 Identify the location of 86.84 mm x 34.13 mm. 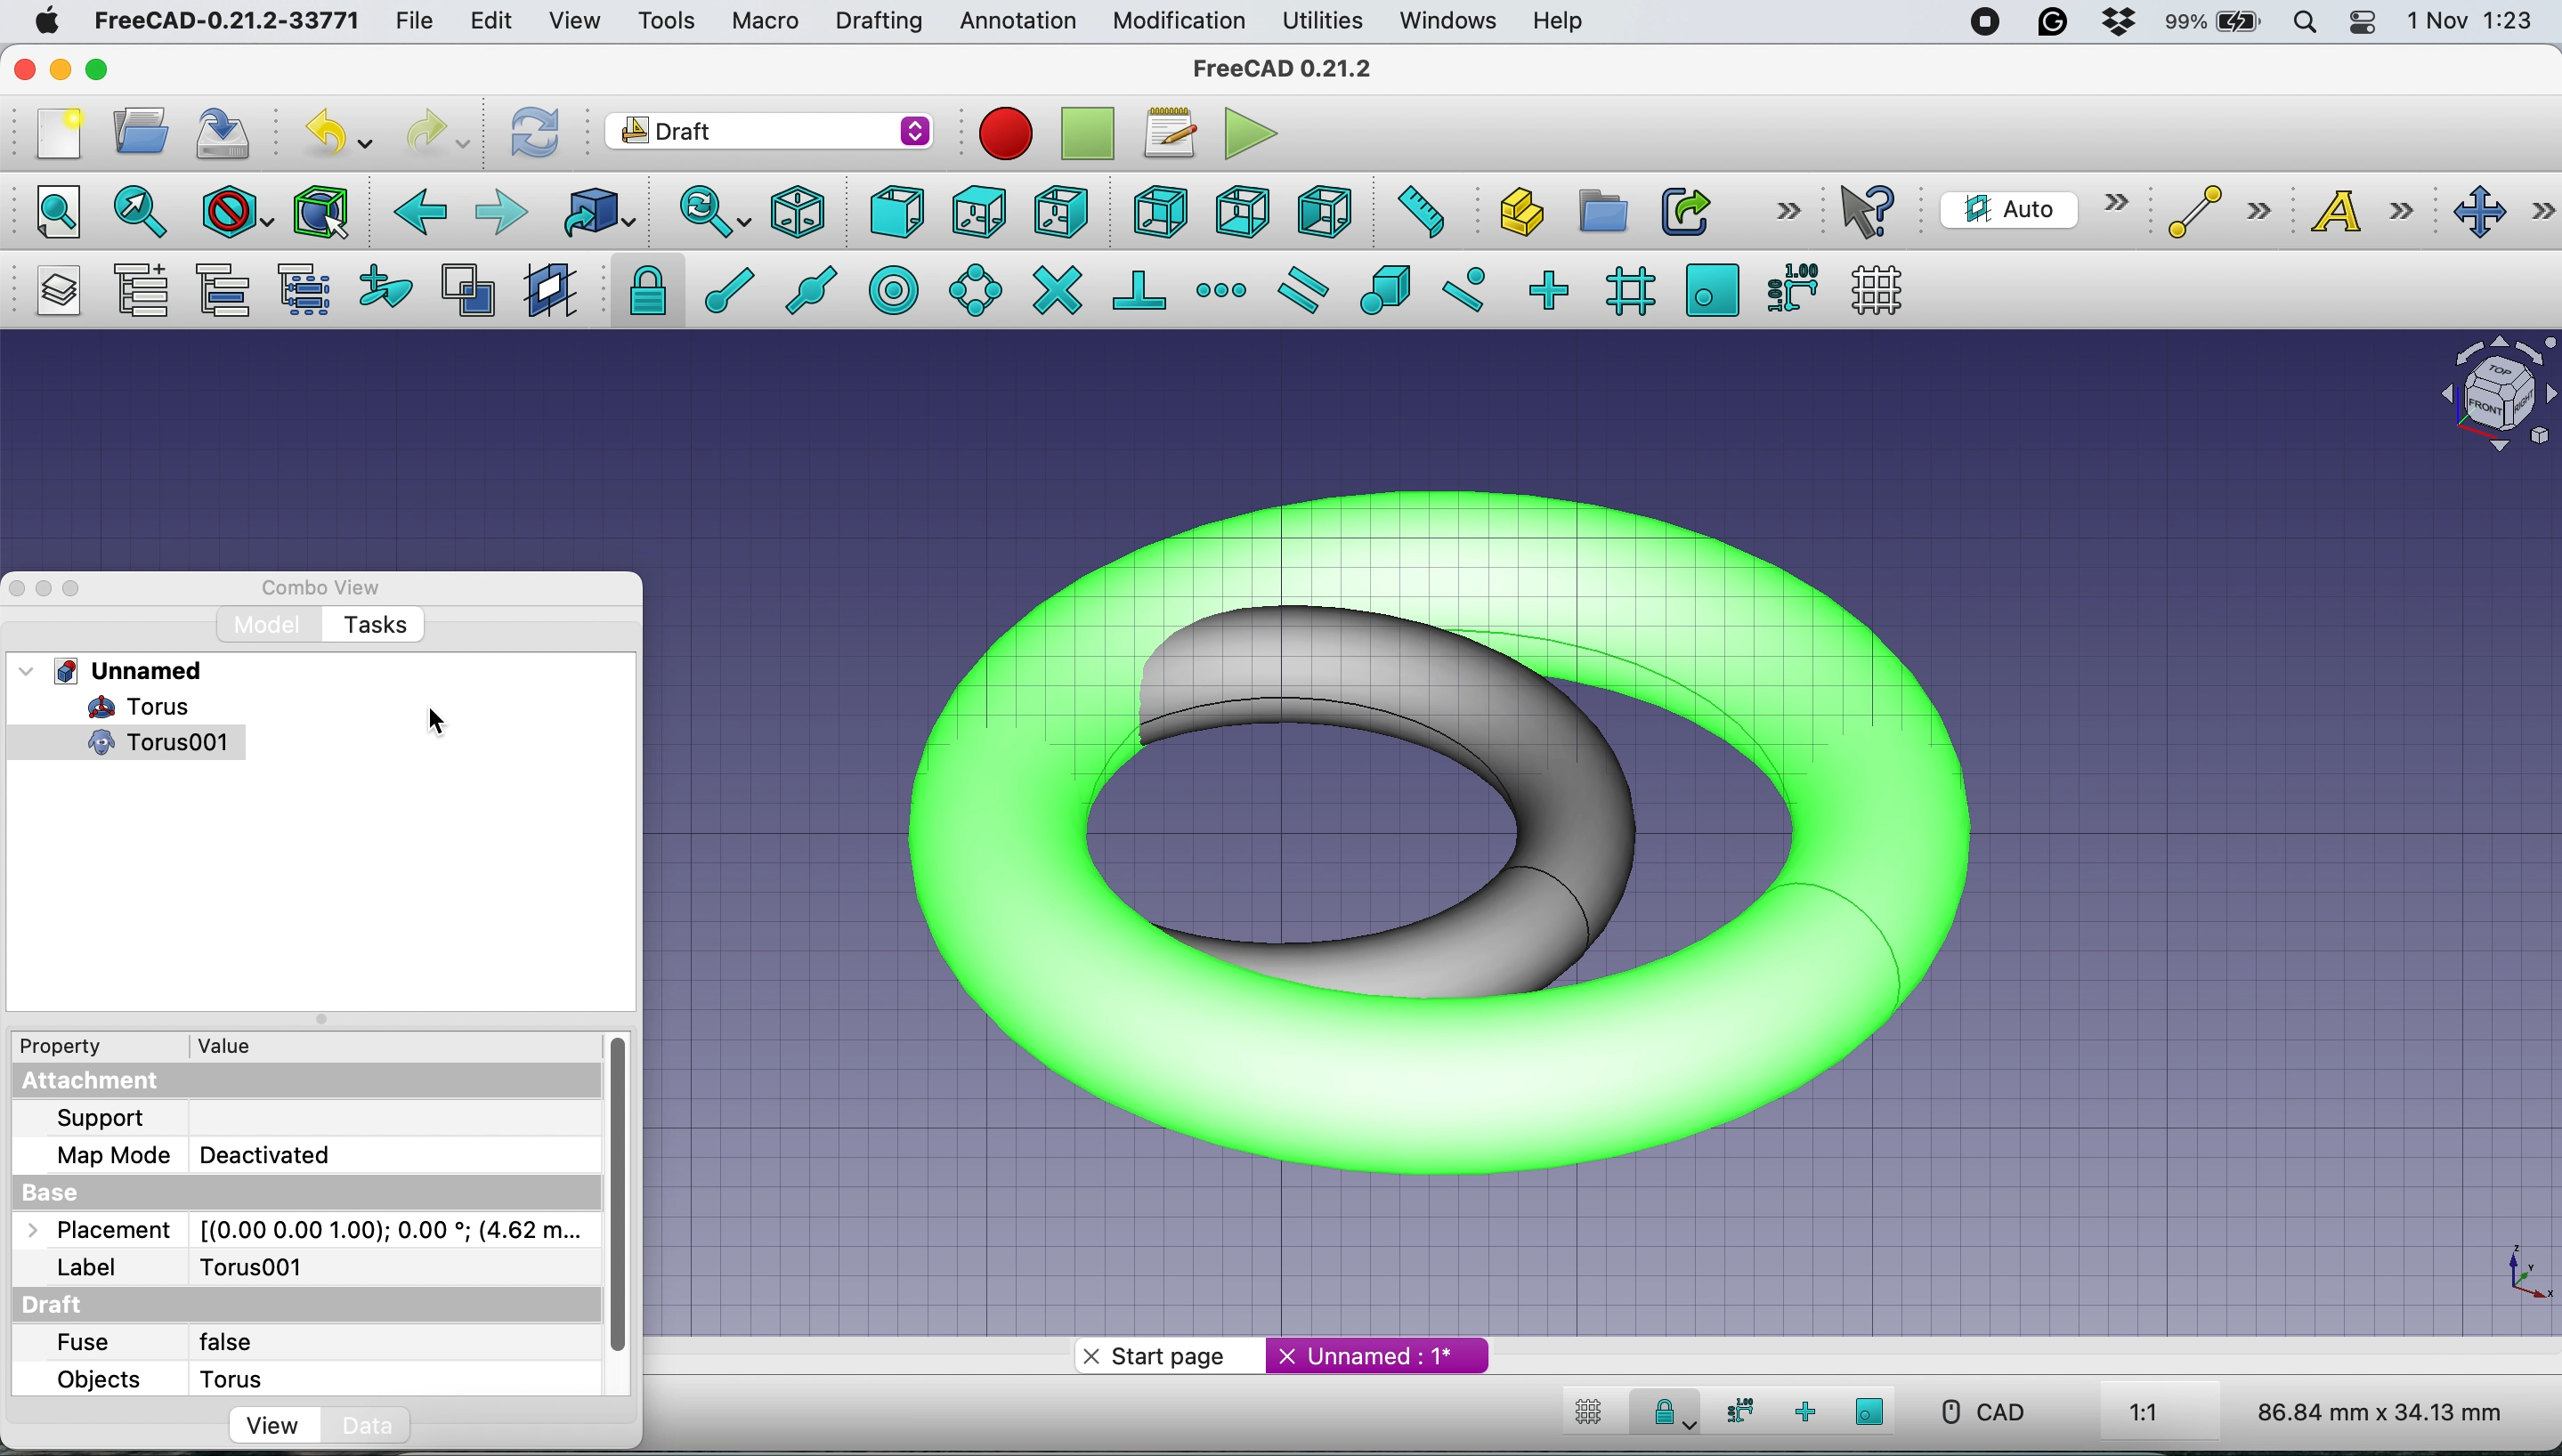
(2383, 1411).